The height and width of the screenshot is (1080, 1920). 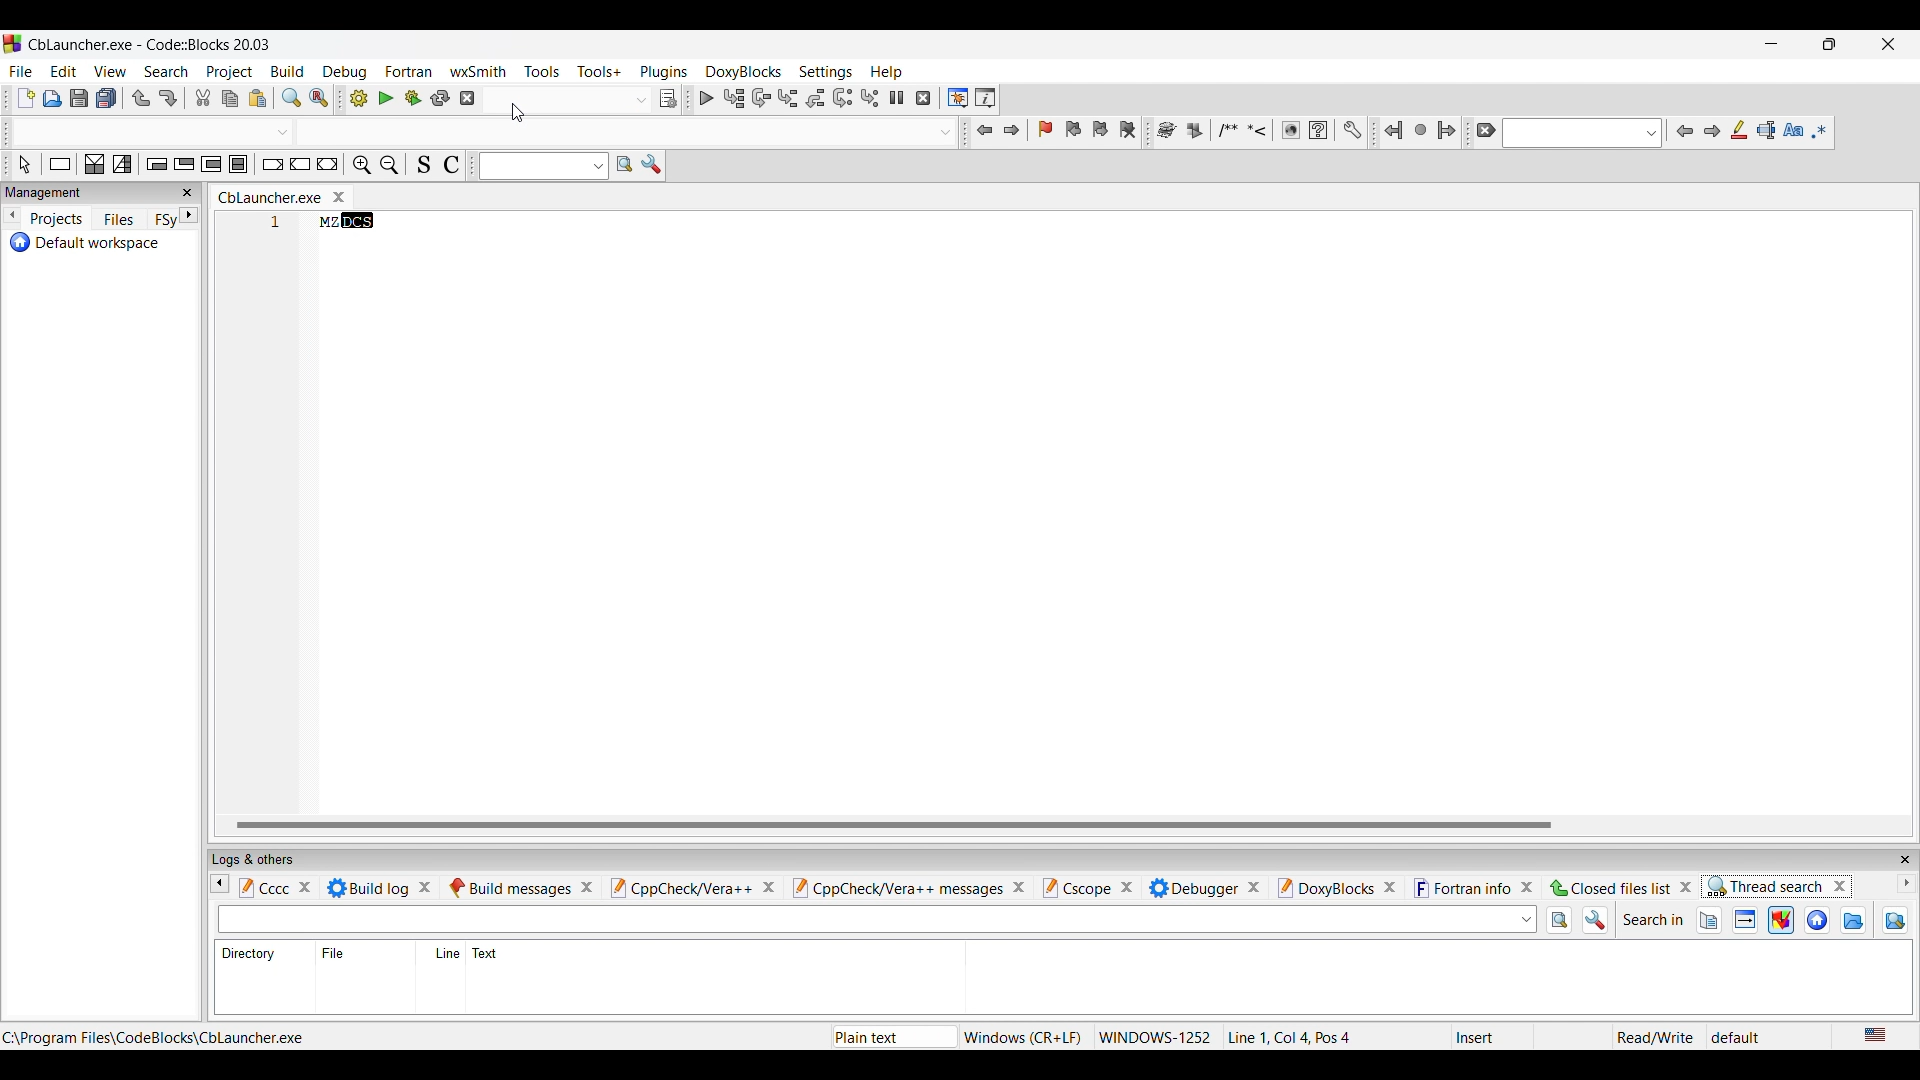 I want to click on Close interface, so click(x=1889, y=44).